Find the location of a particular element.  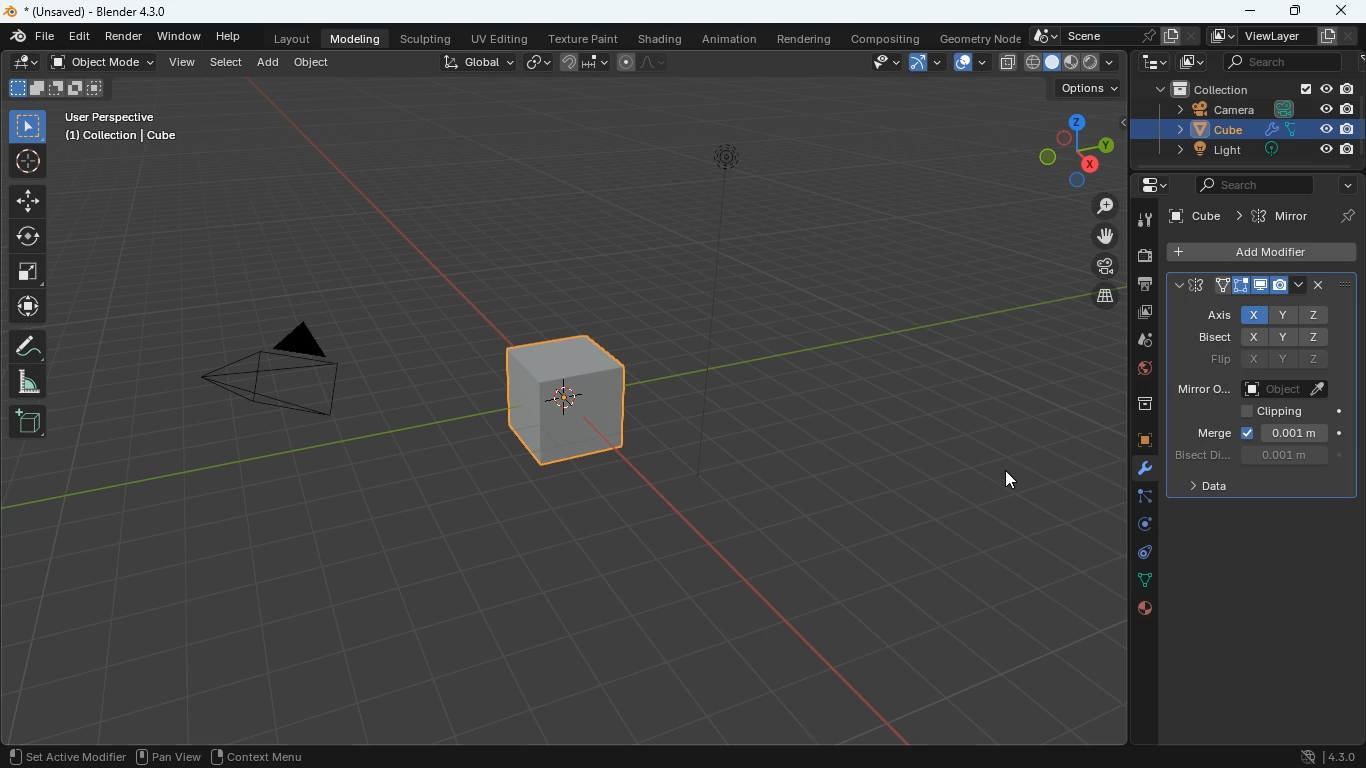

drop is located at coordinates (1143, 342).